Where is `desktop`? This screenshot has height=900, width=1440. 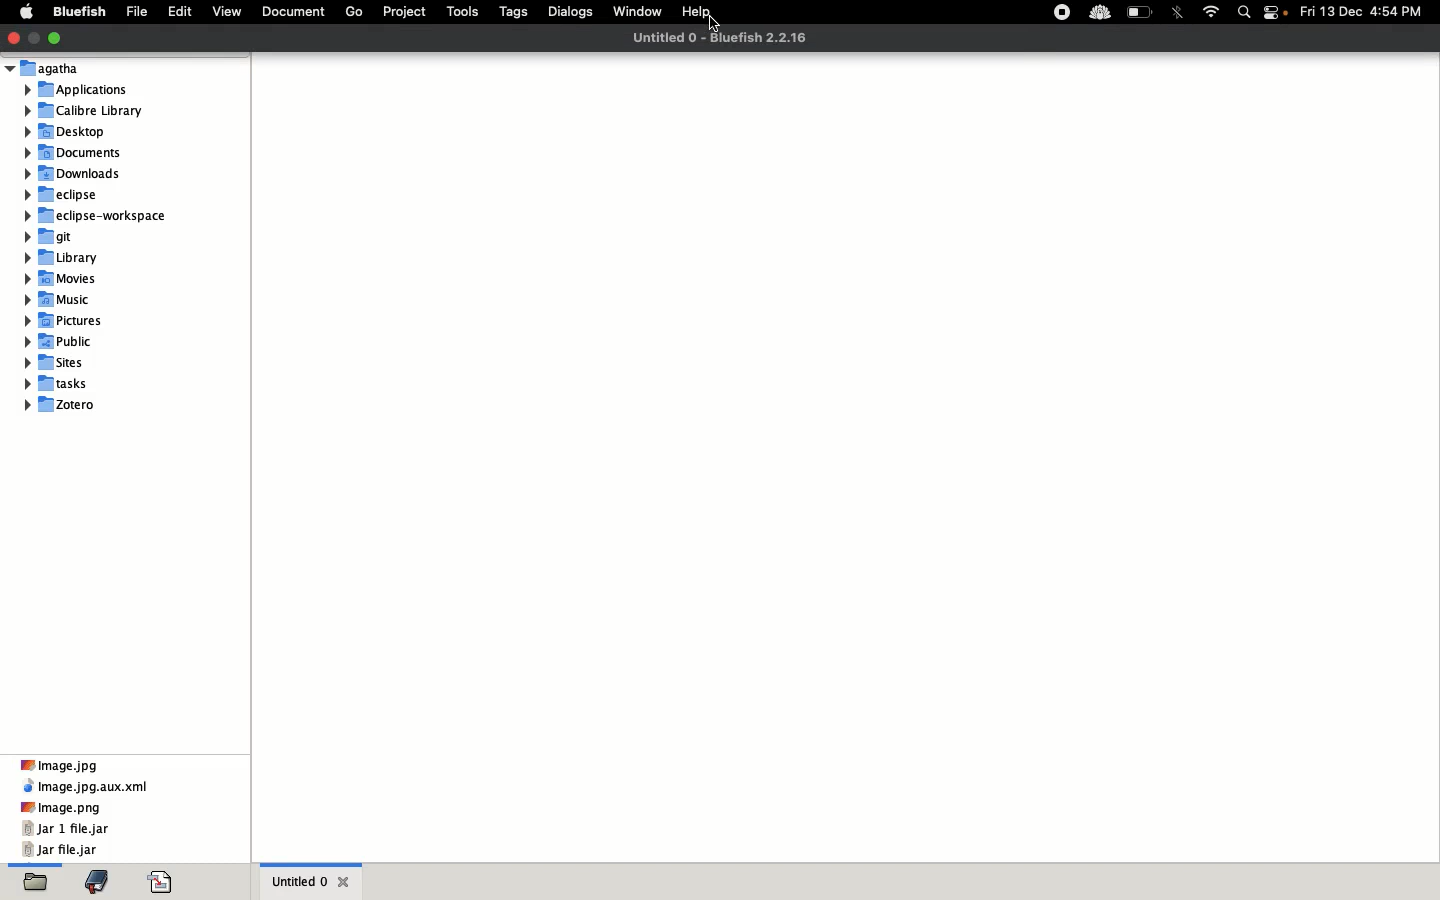
desktop is located at coordinates (79, 134).